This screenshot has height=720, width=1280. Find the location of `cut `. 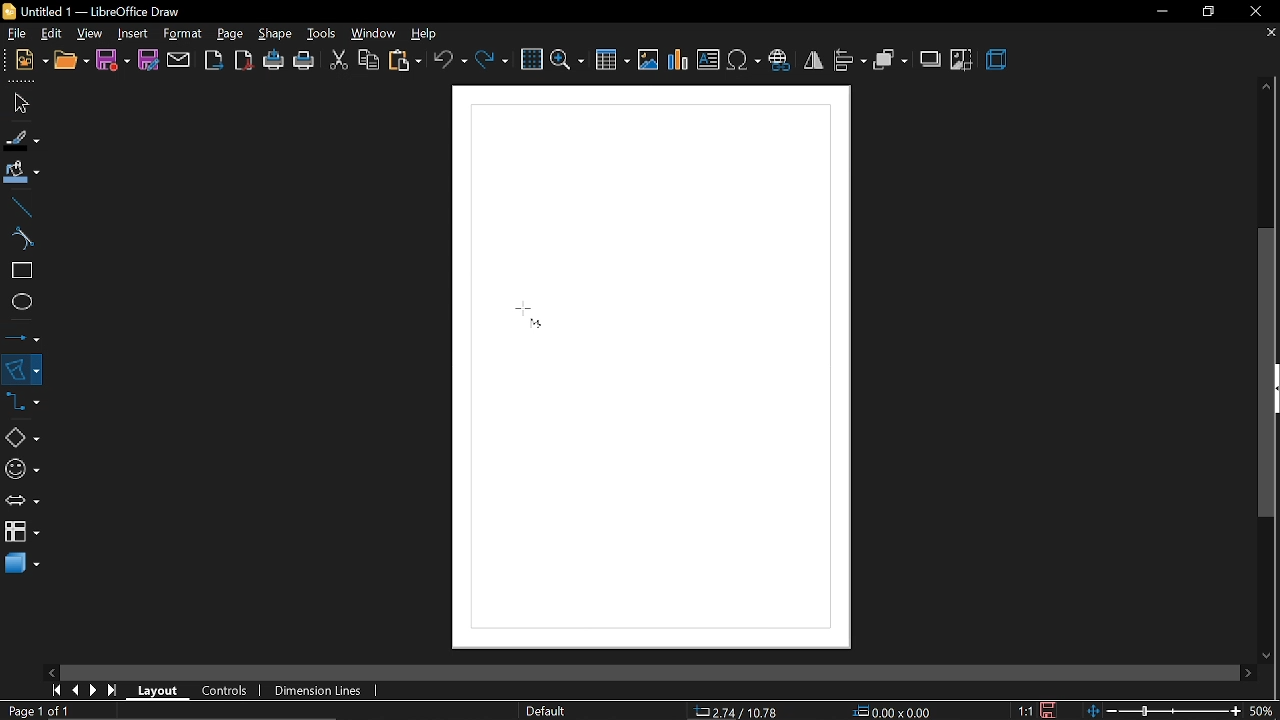

cut  is located at coordinates (338, 58).